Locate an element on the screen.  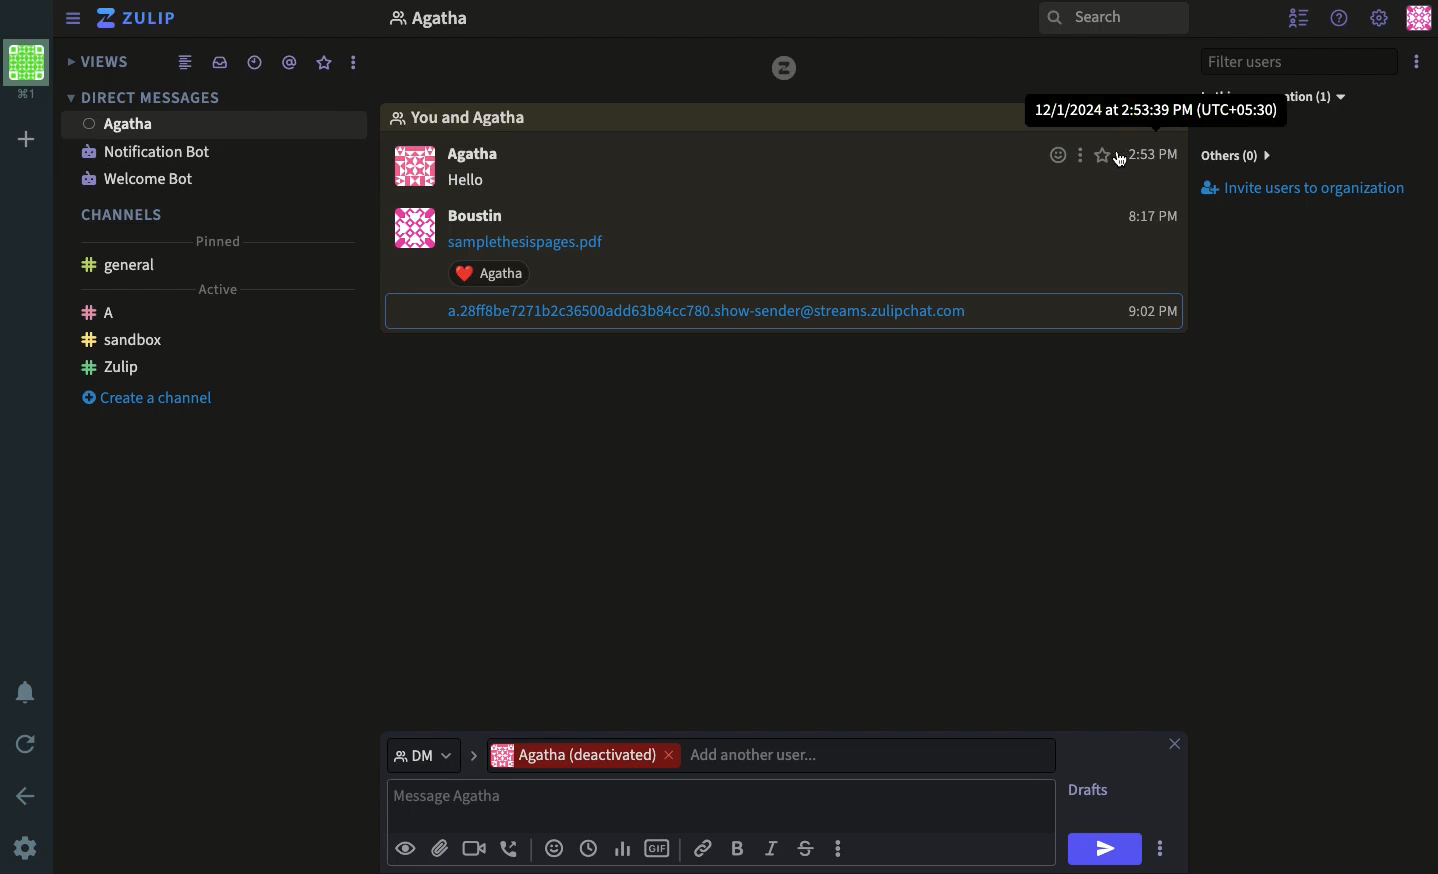
options is located at coordinates (1162, 850).